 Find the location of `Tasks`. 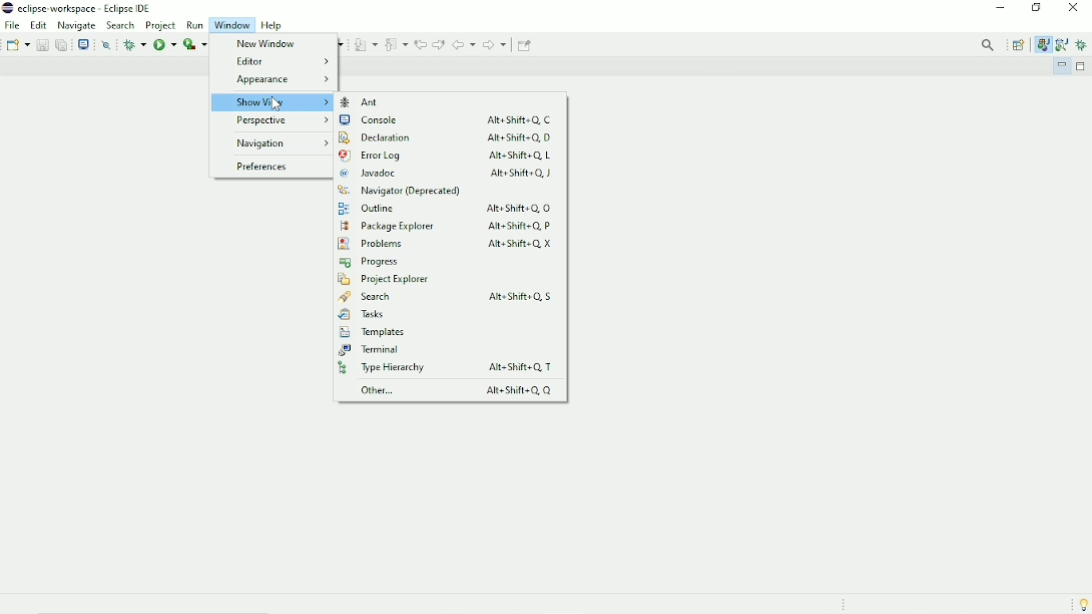

Tasks is located at coordinates (362, 315).